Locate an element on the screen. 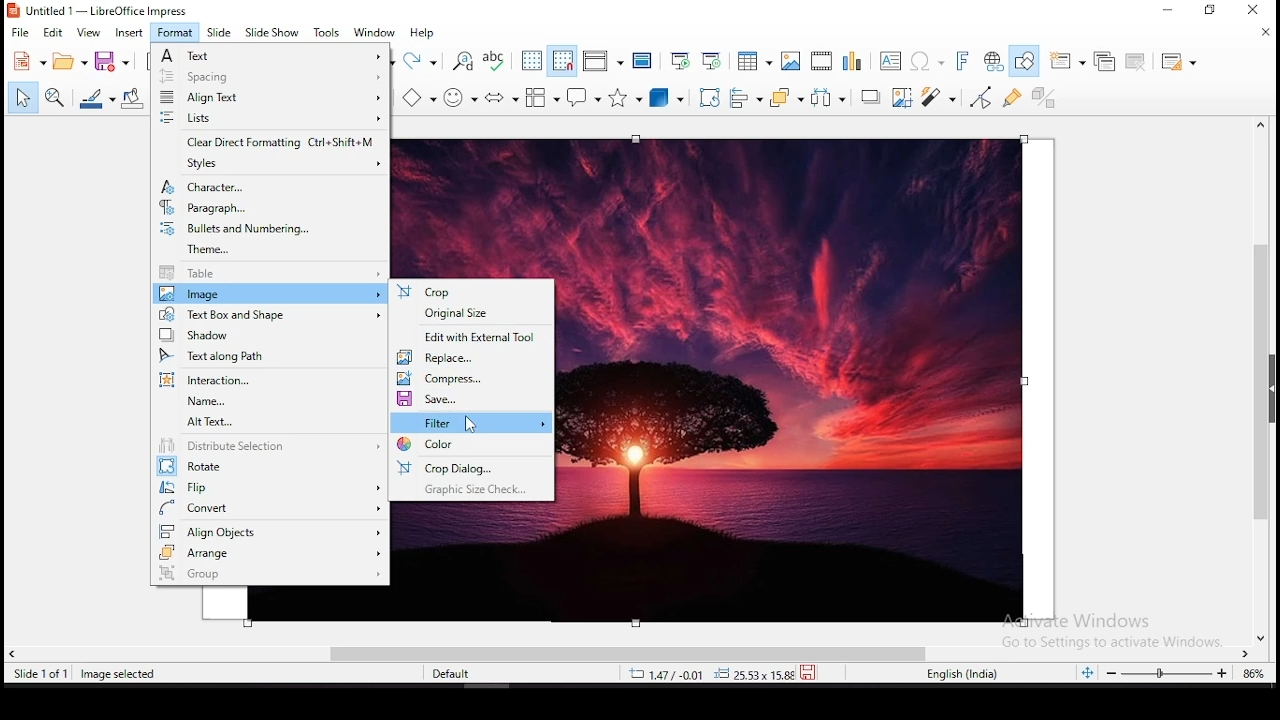 The height and width of the screenshot is (720, 1280). character is located at coordinates (268, 186).